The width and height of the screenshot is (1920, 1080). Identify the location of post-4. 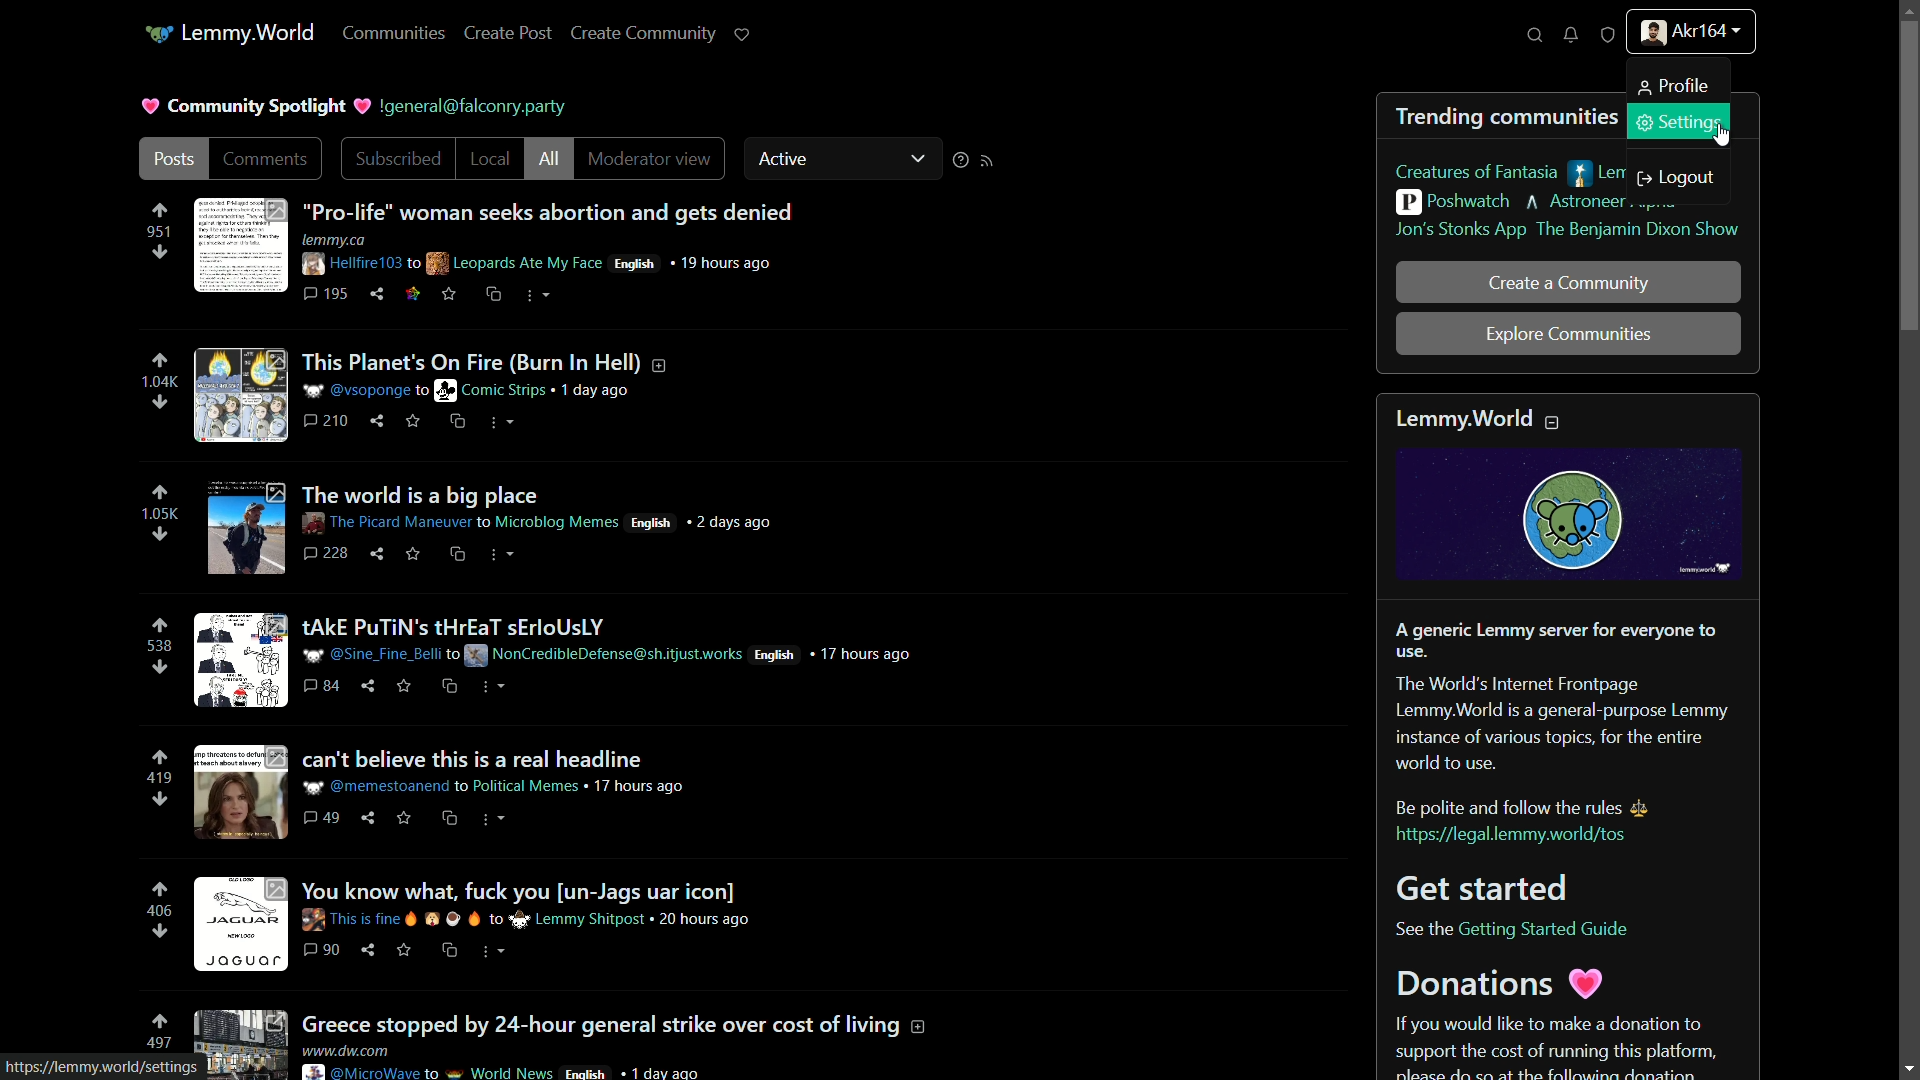
(554, 657).